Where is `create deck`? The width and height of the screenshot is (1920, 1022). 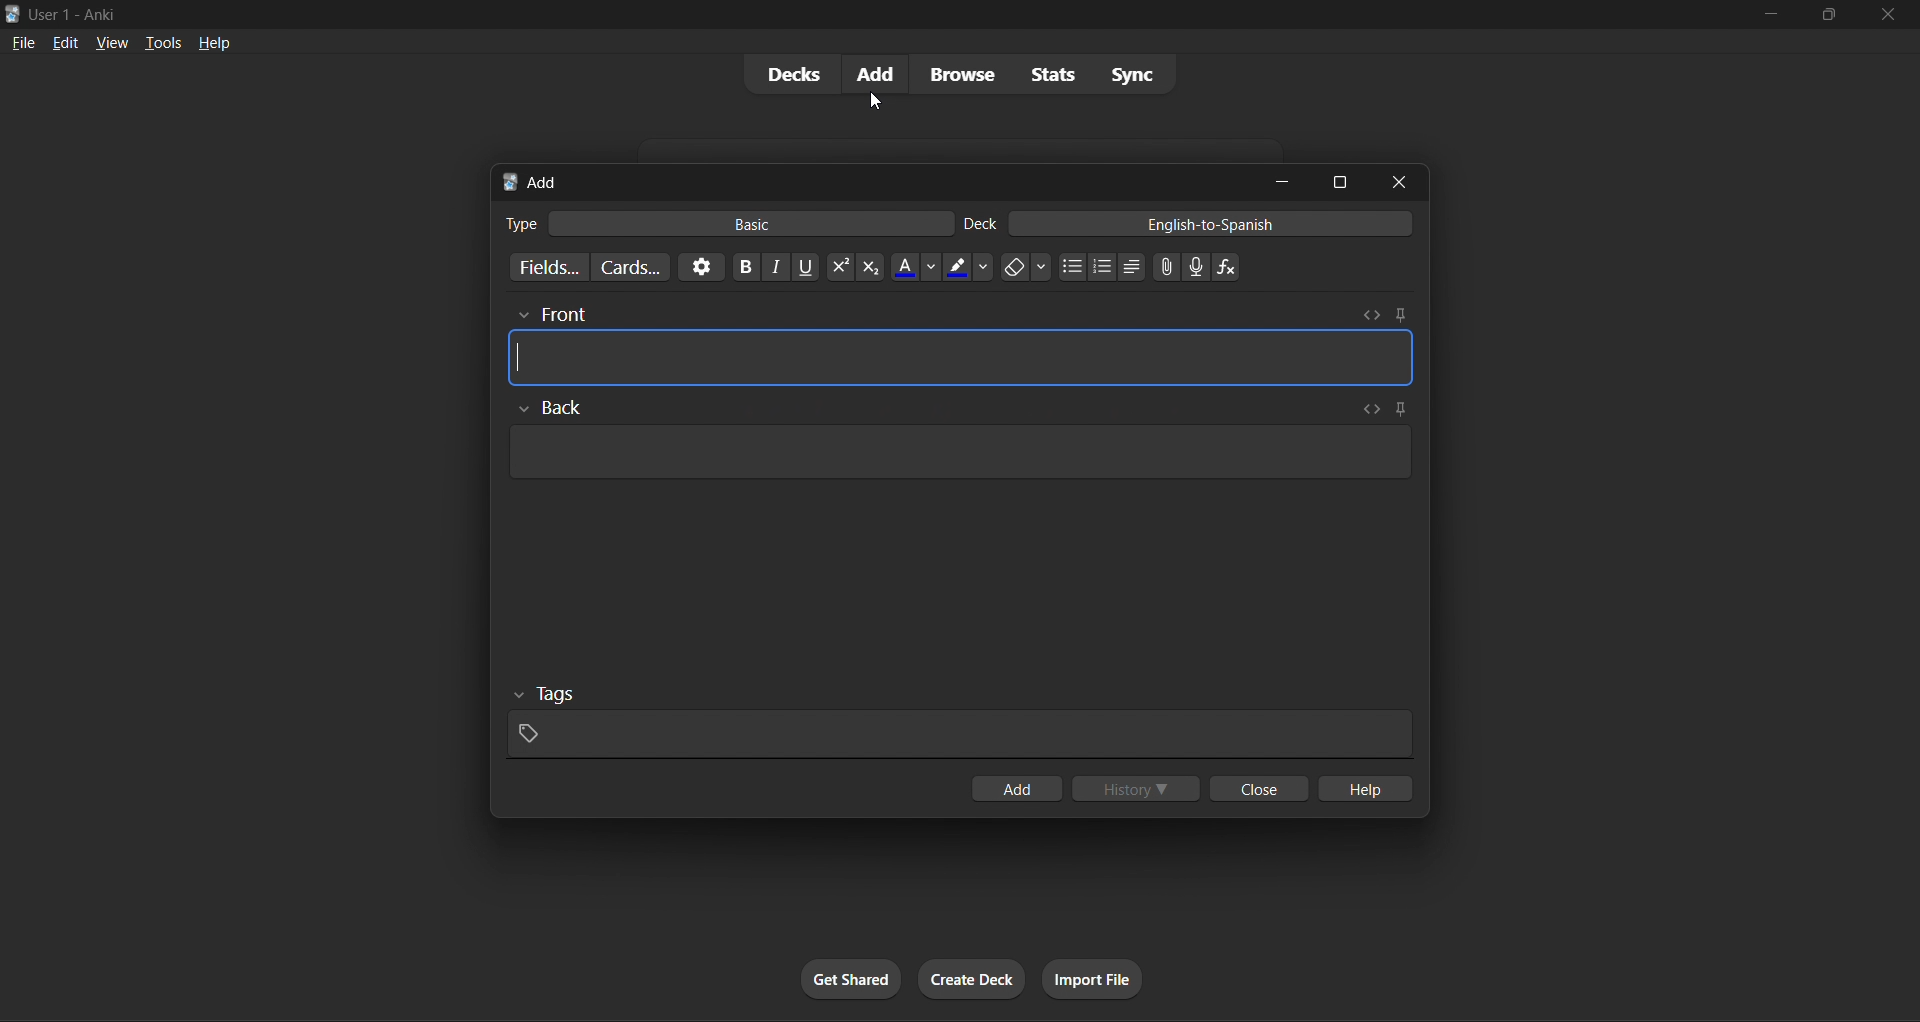 create deck is located at coordinates (968, 976).